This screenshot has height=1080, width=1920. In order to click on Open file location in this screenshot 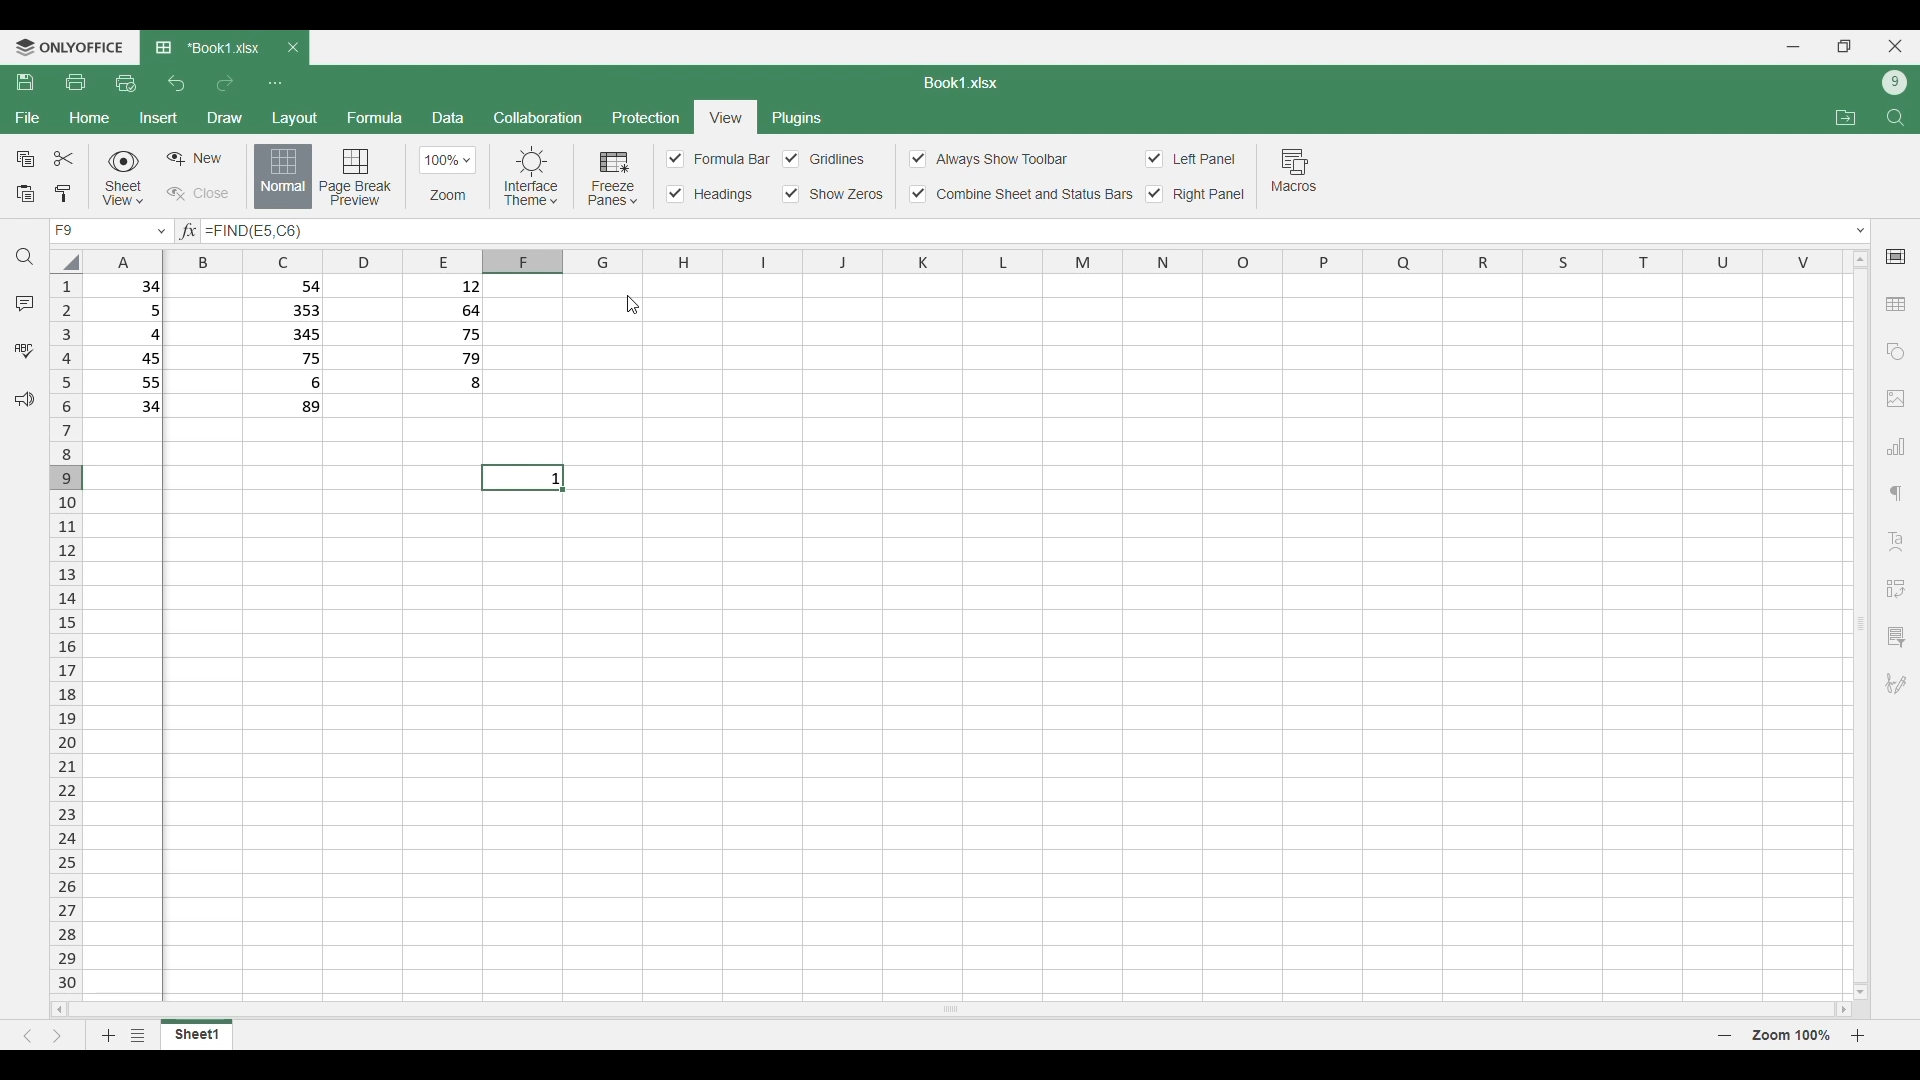, I will do `click(1847, 118)`.